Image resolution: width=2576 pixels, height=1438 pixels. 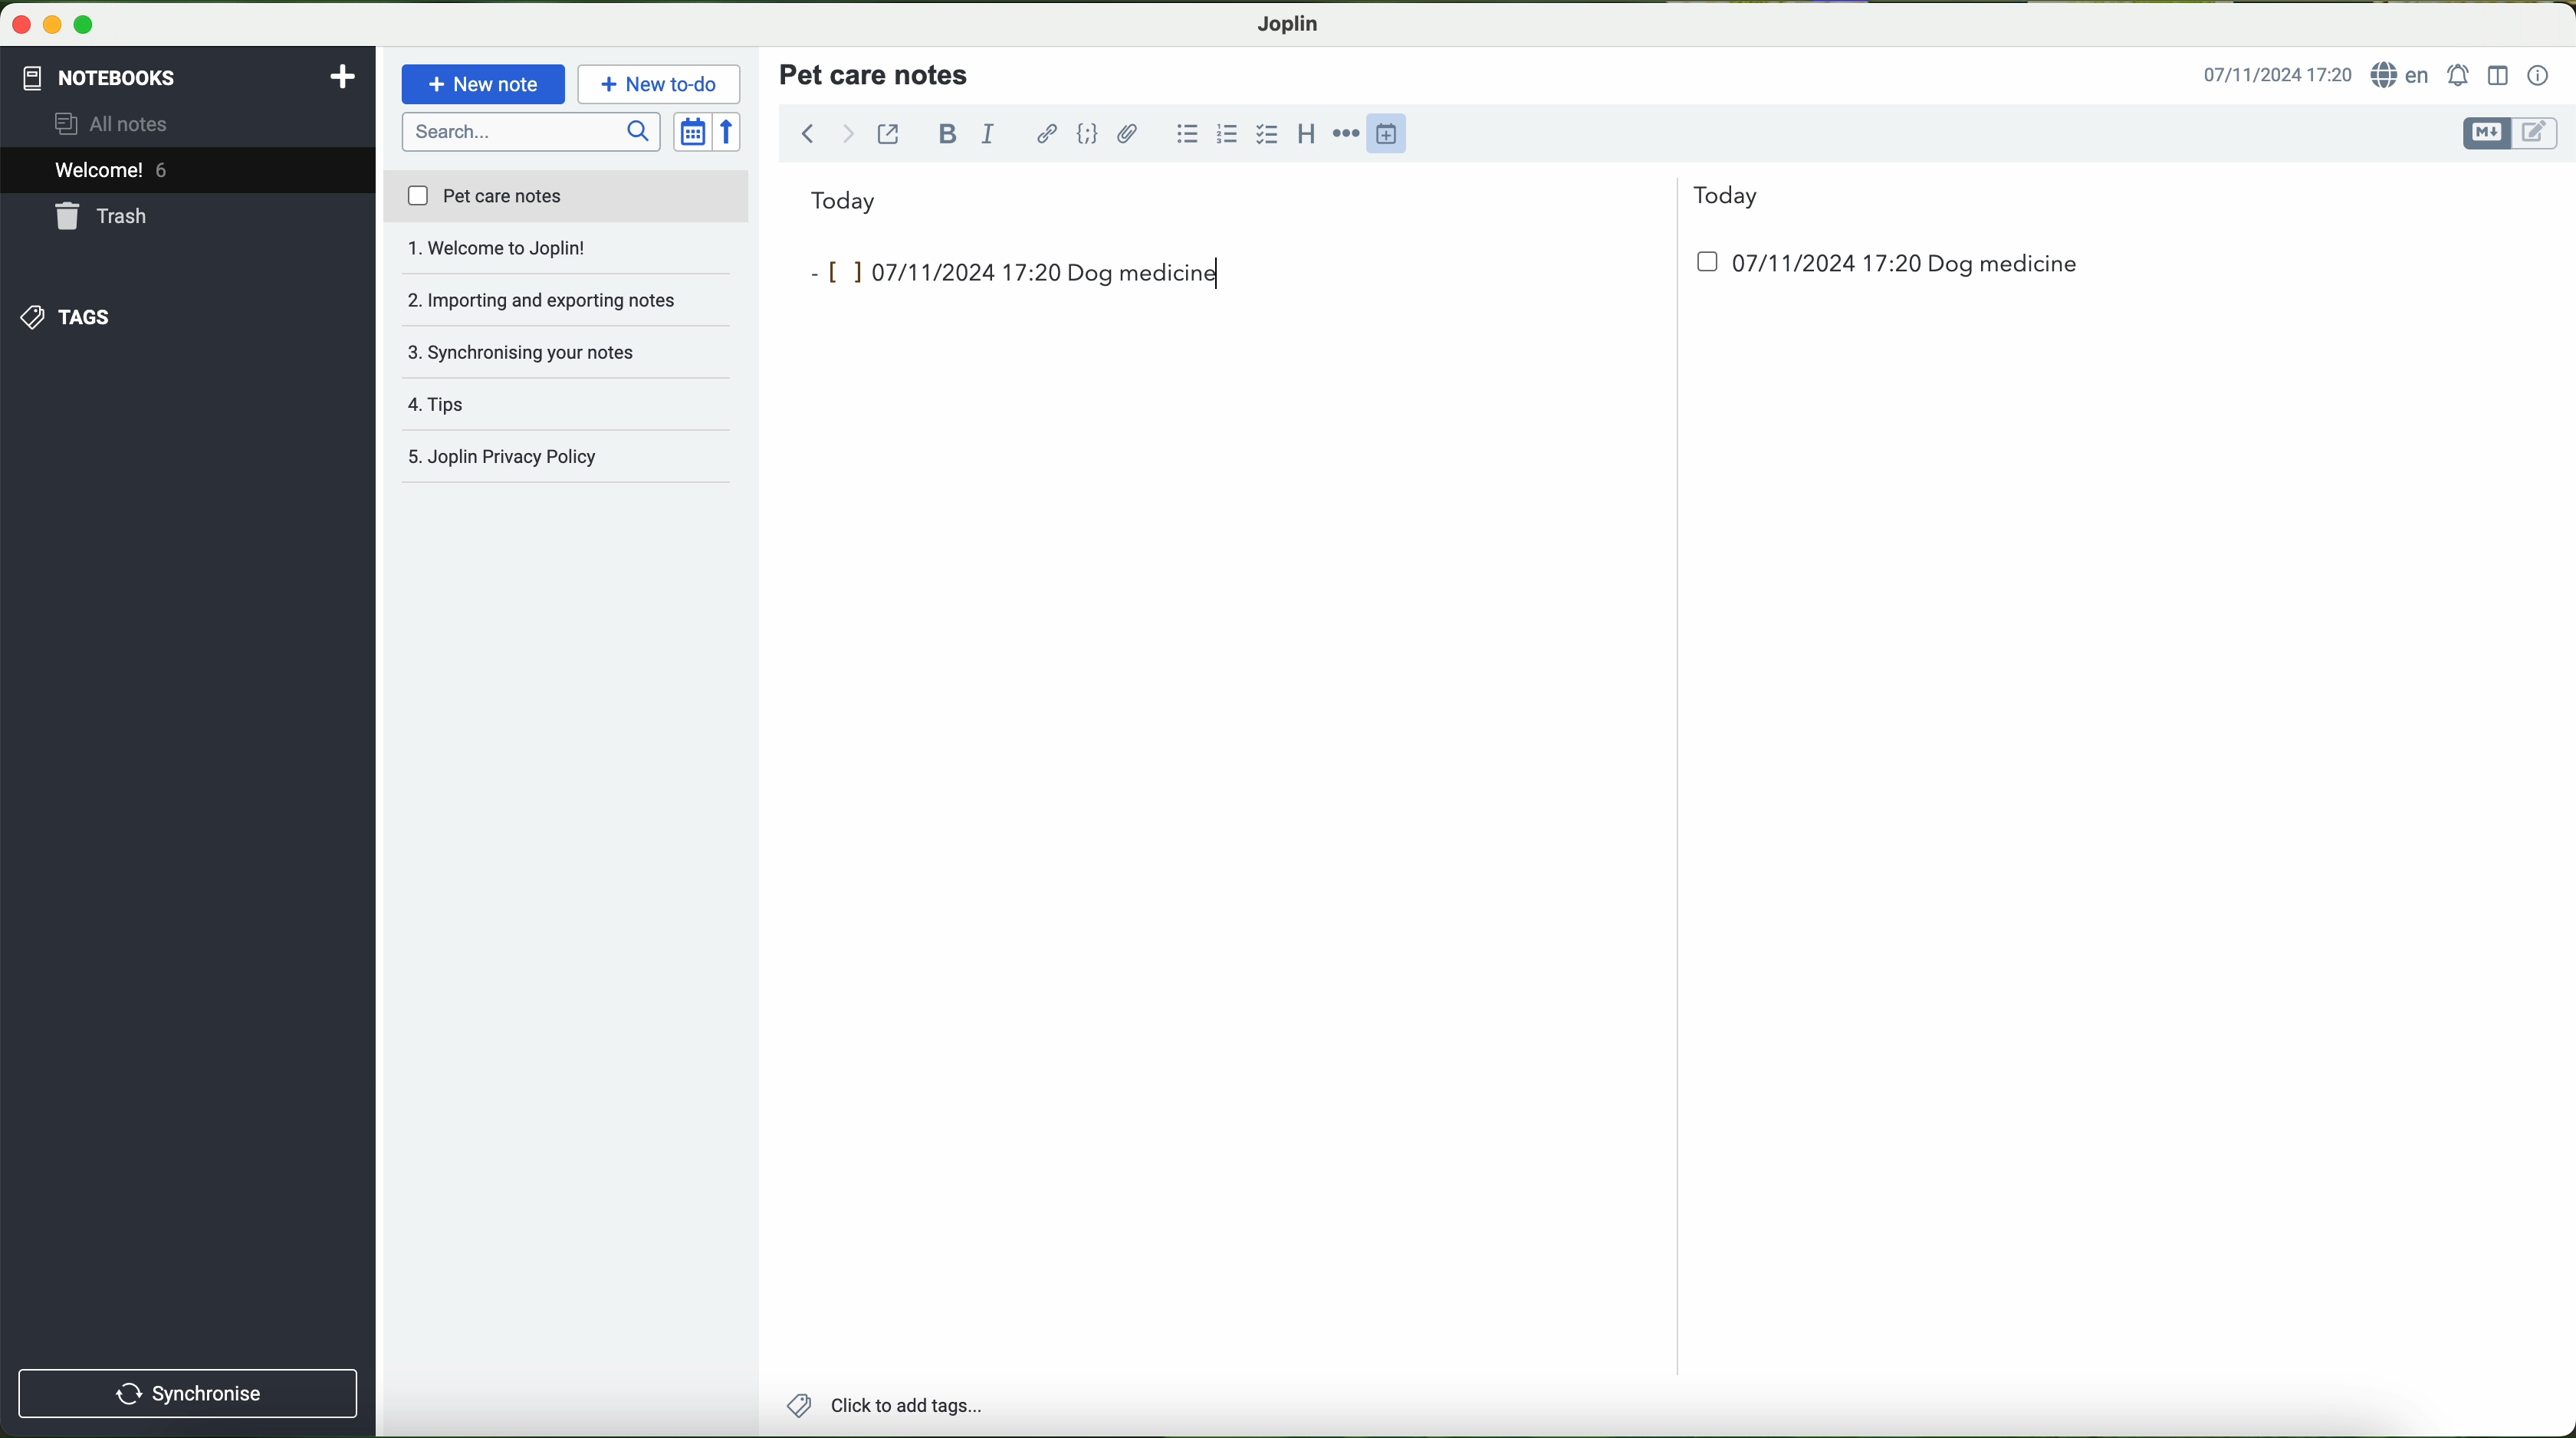 What do you see at coordinates (556, 459) in the screenshot?
I see `joplin privacy policy` at bounding box center [556, 459].